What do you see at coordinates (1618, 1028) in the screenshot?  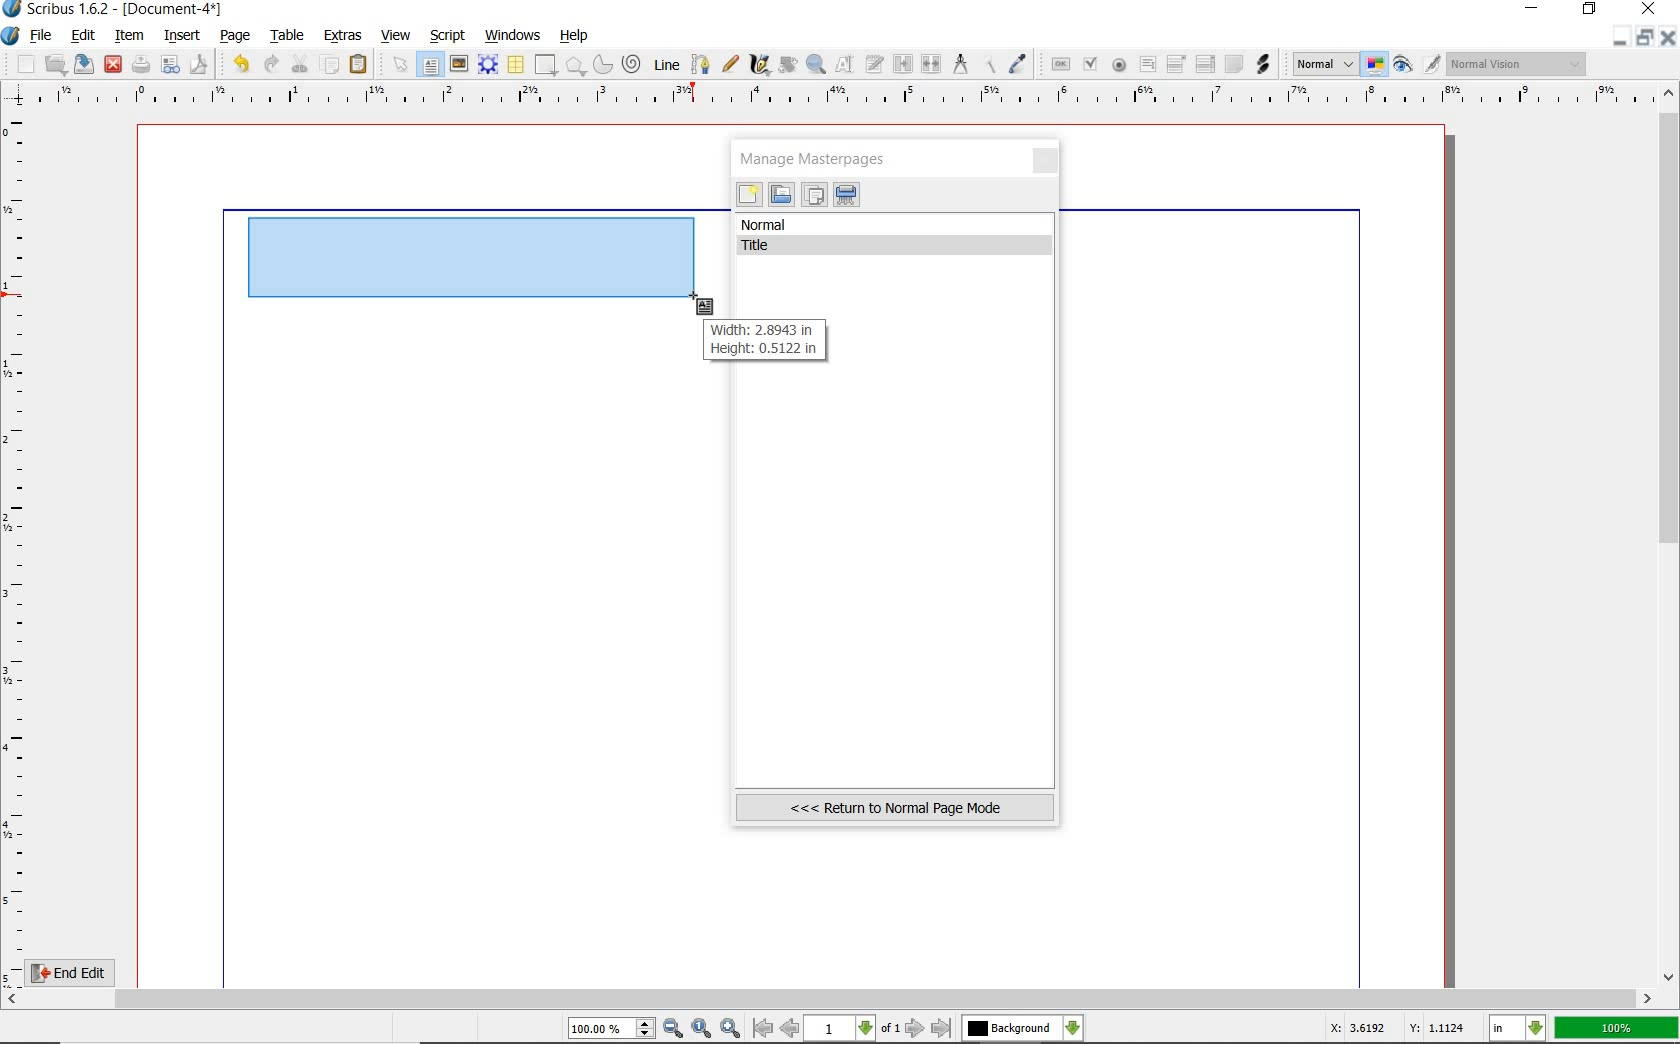 I see `100%` at bounding box center [1618, 1028].